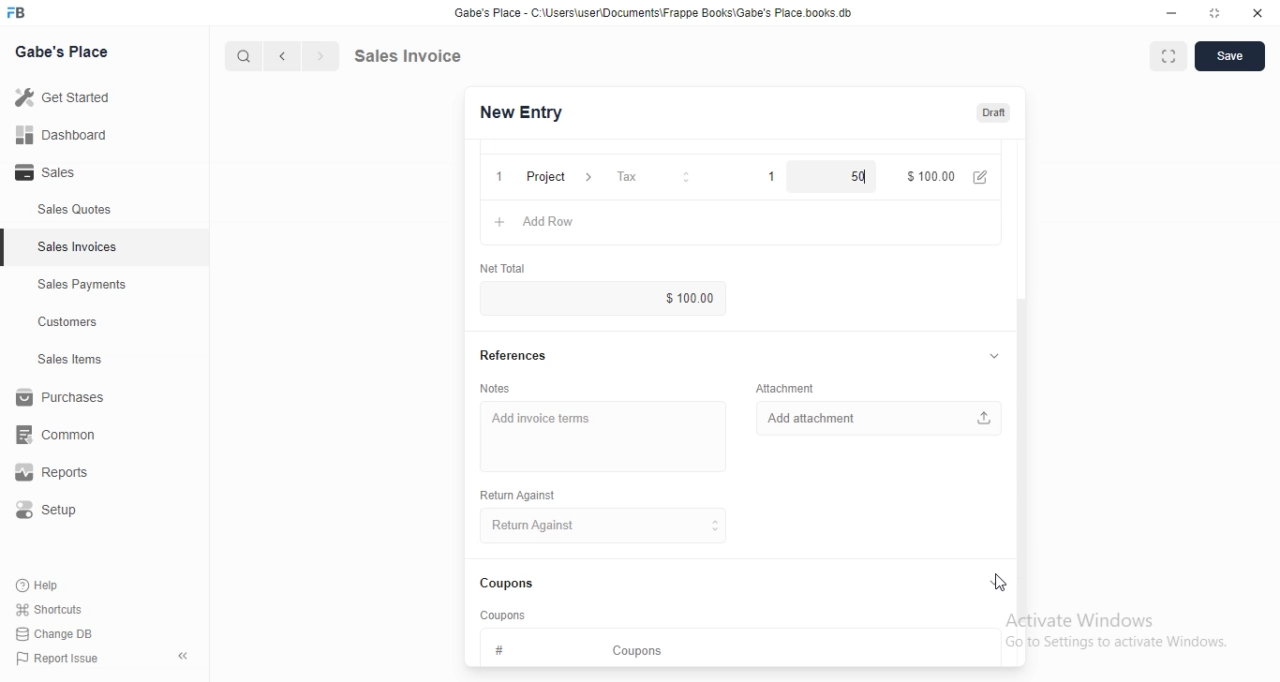 This screenshot has height=682, width=1280. I want to click on References, so click(515, 354).